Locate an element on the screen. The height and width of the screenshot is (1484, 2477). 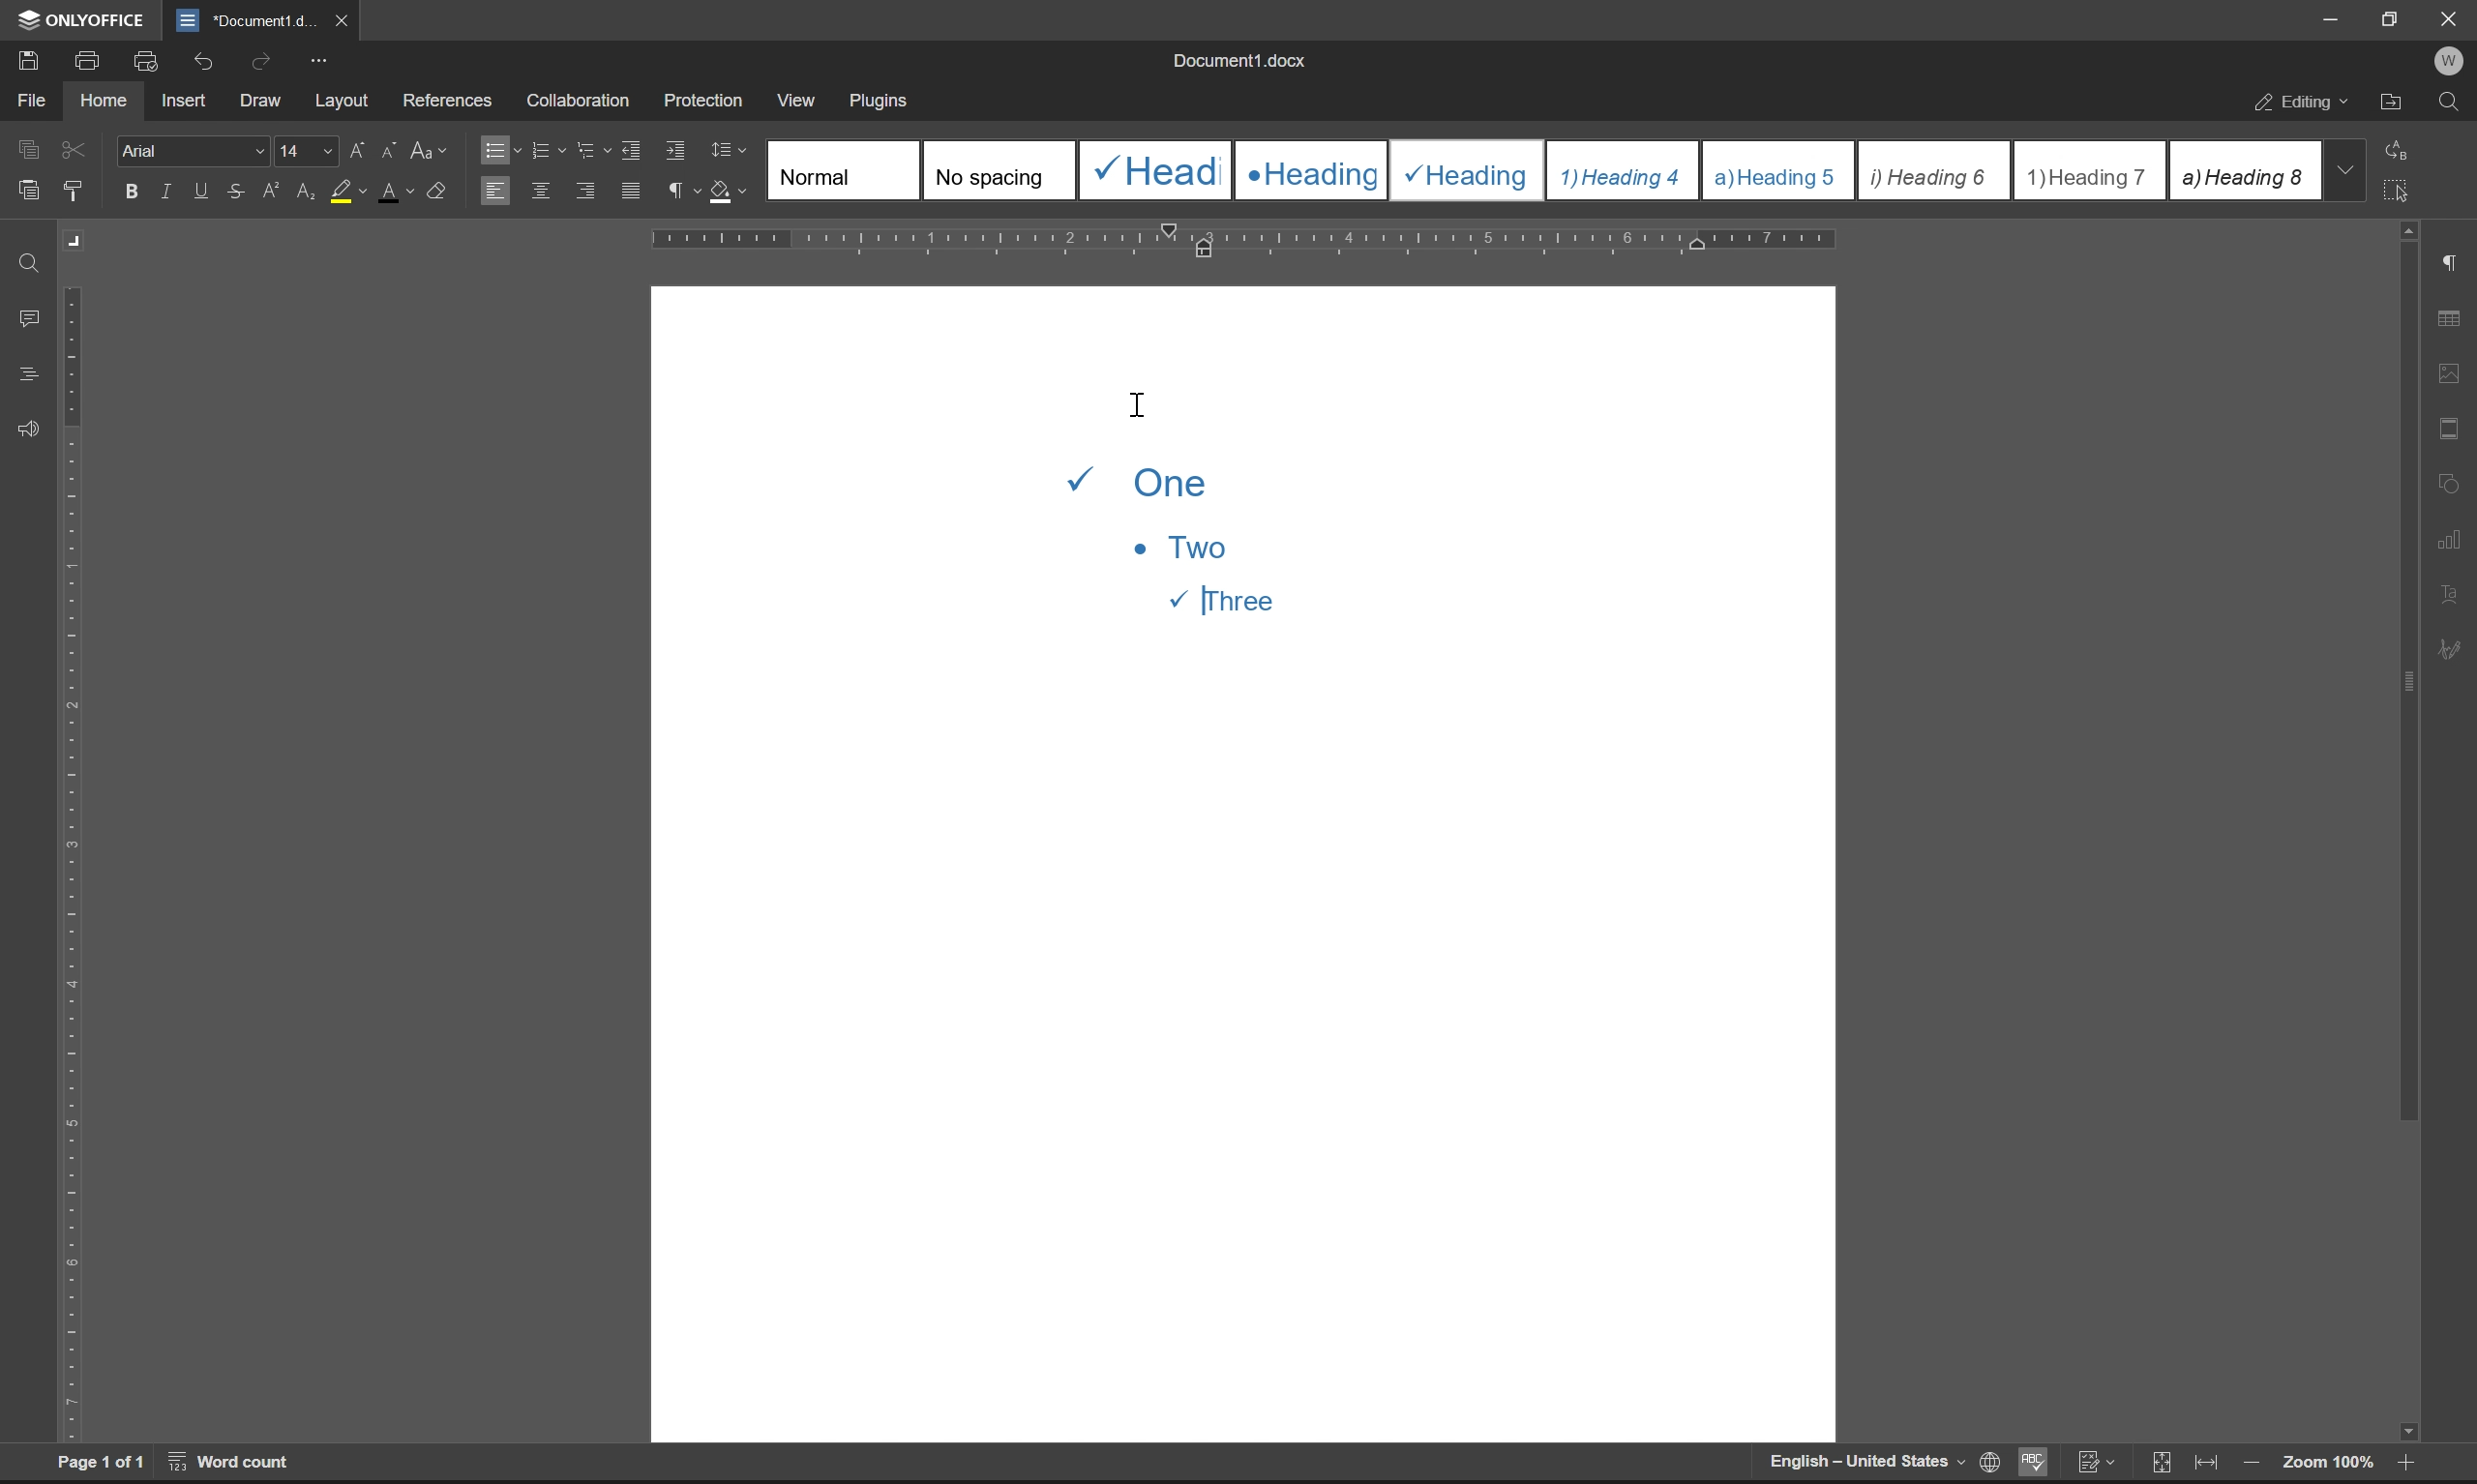
shape settings is located at coordinates (2449, 478).